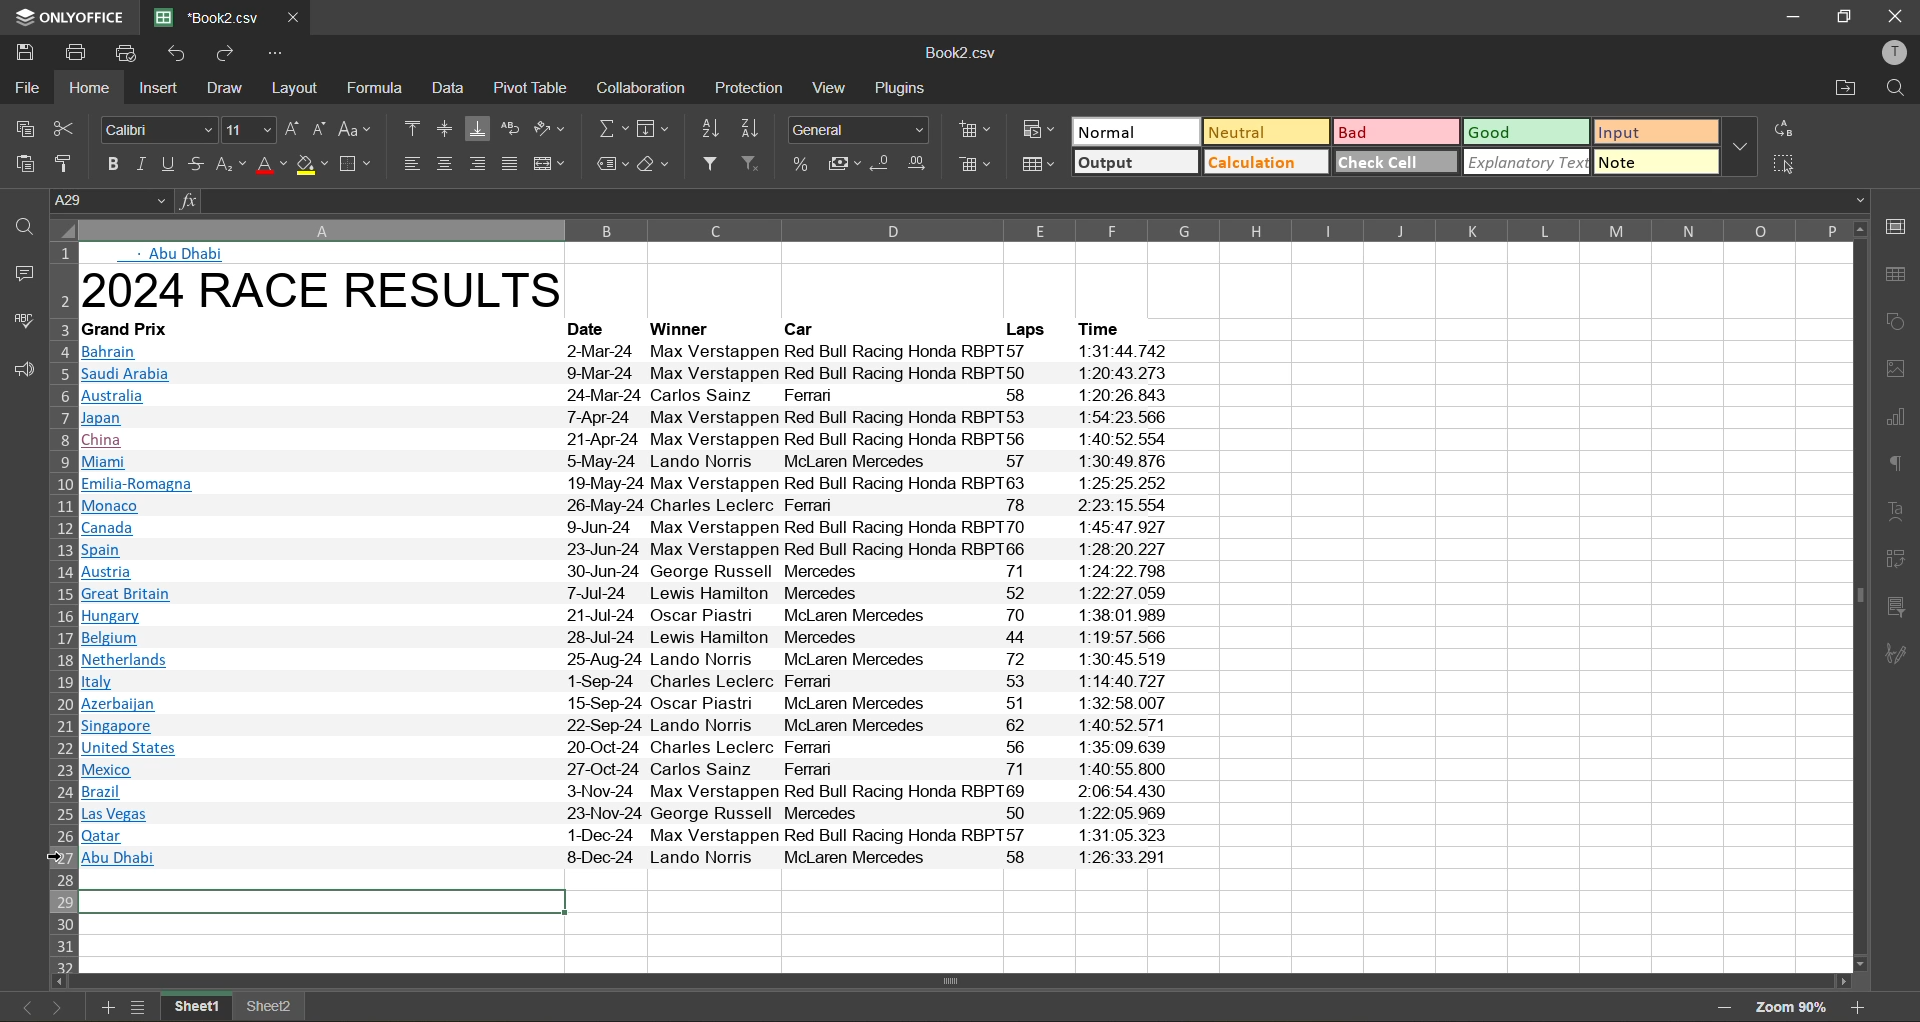 This screenshot has width=1920, height=1022. I want to click on normal, so click(1134, 133).